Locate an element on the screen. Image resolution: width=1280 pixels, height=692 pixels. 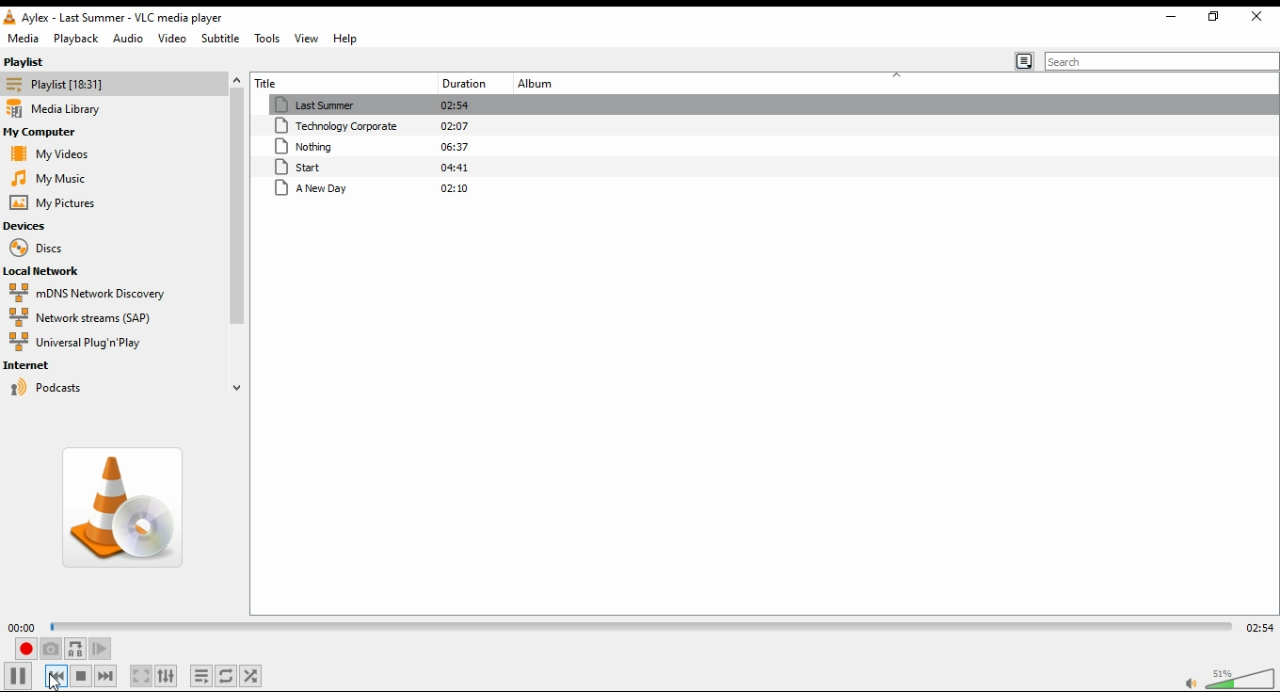
media library is located at coordinates (62, 109).